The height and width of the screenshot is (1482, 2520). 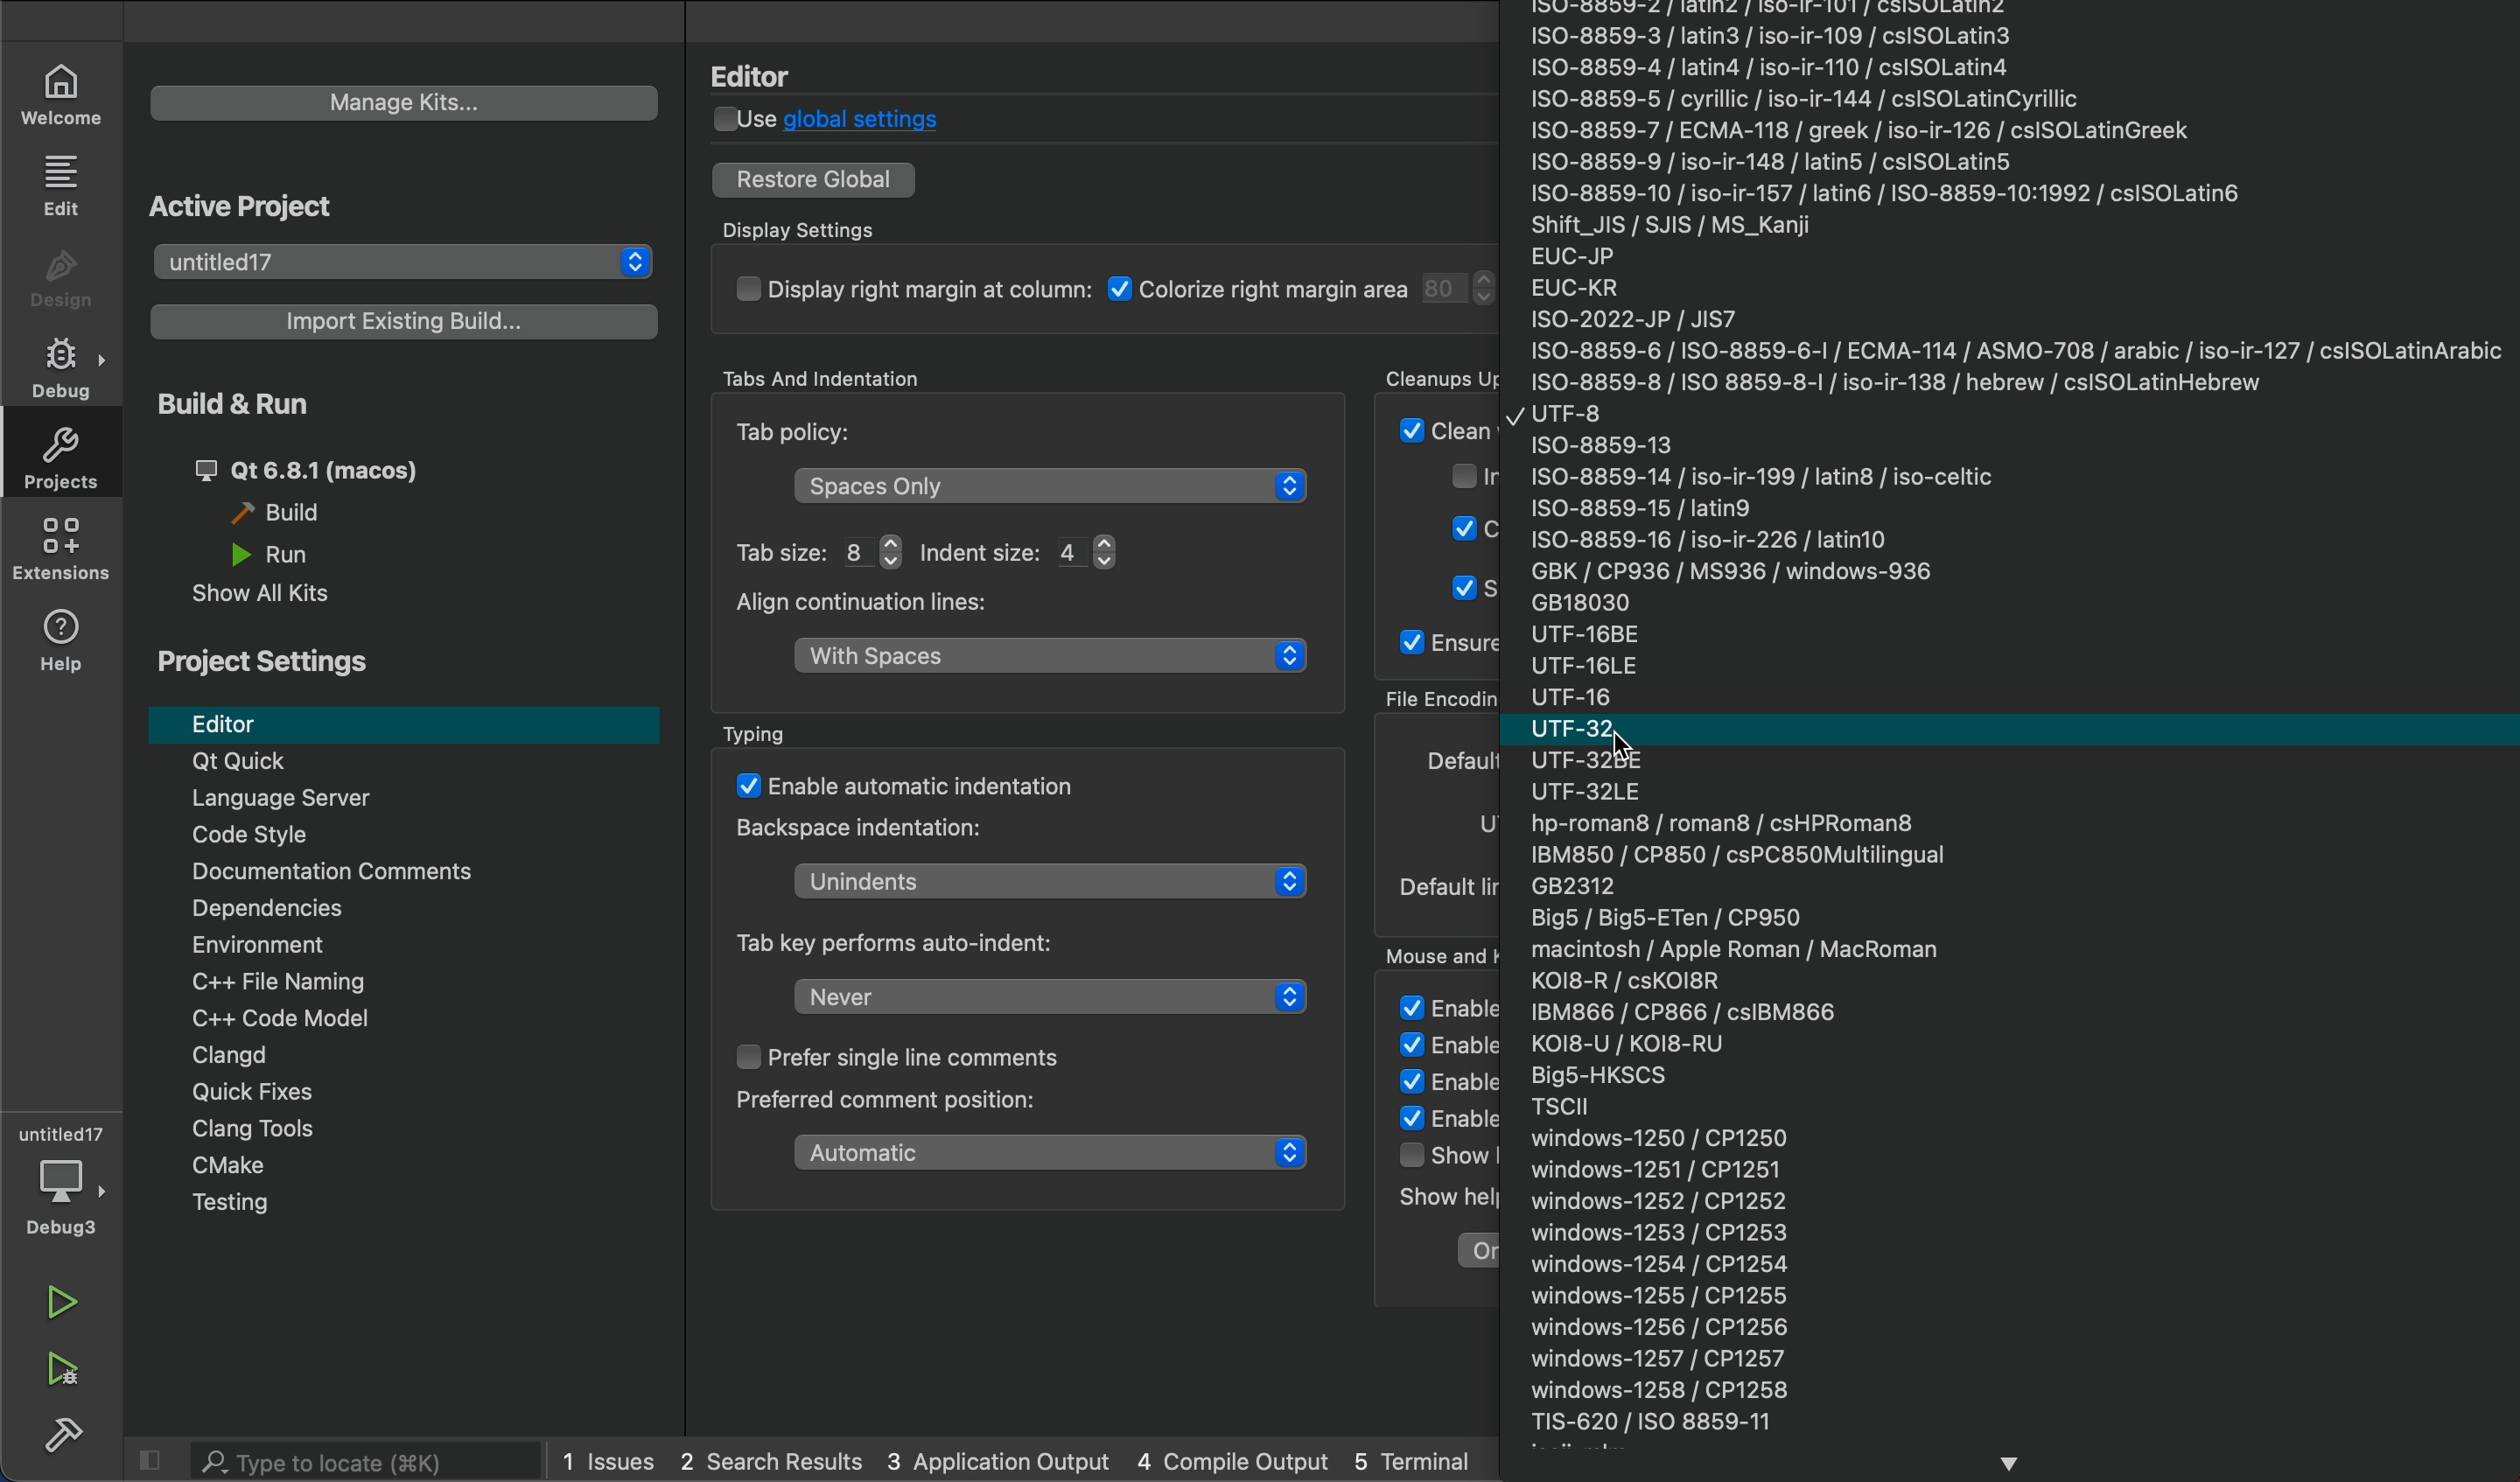 What do you see at coordinates (767, 734) in the screenshot?
I see `Typing` at bounding box center [767, 734].